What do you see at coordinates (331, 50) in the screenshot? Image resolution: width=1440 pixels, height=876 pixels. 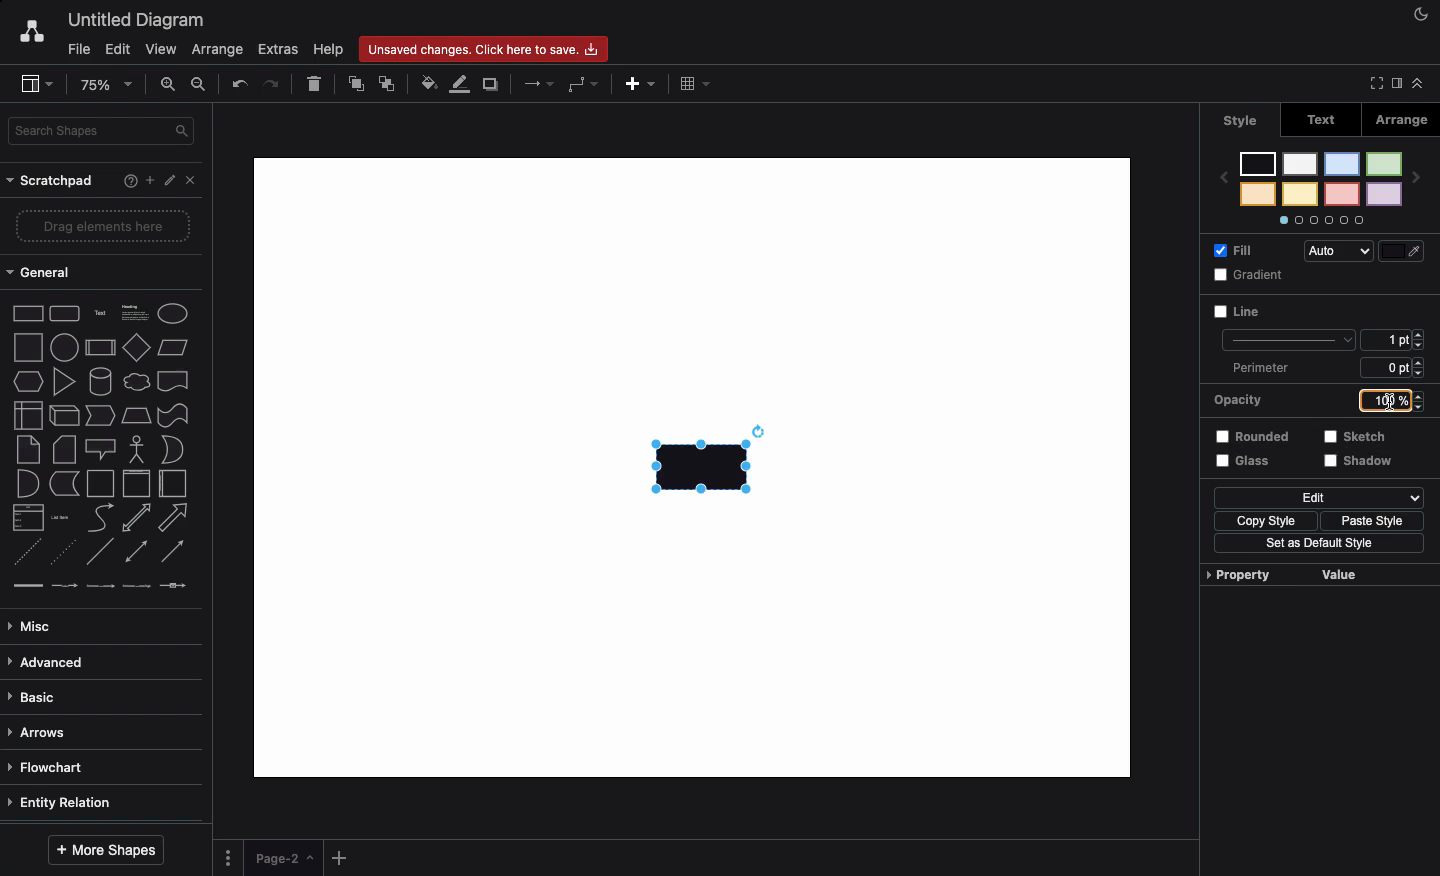 I see `Help` at bounding box center [331, 50].